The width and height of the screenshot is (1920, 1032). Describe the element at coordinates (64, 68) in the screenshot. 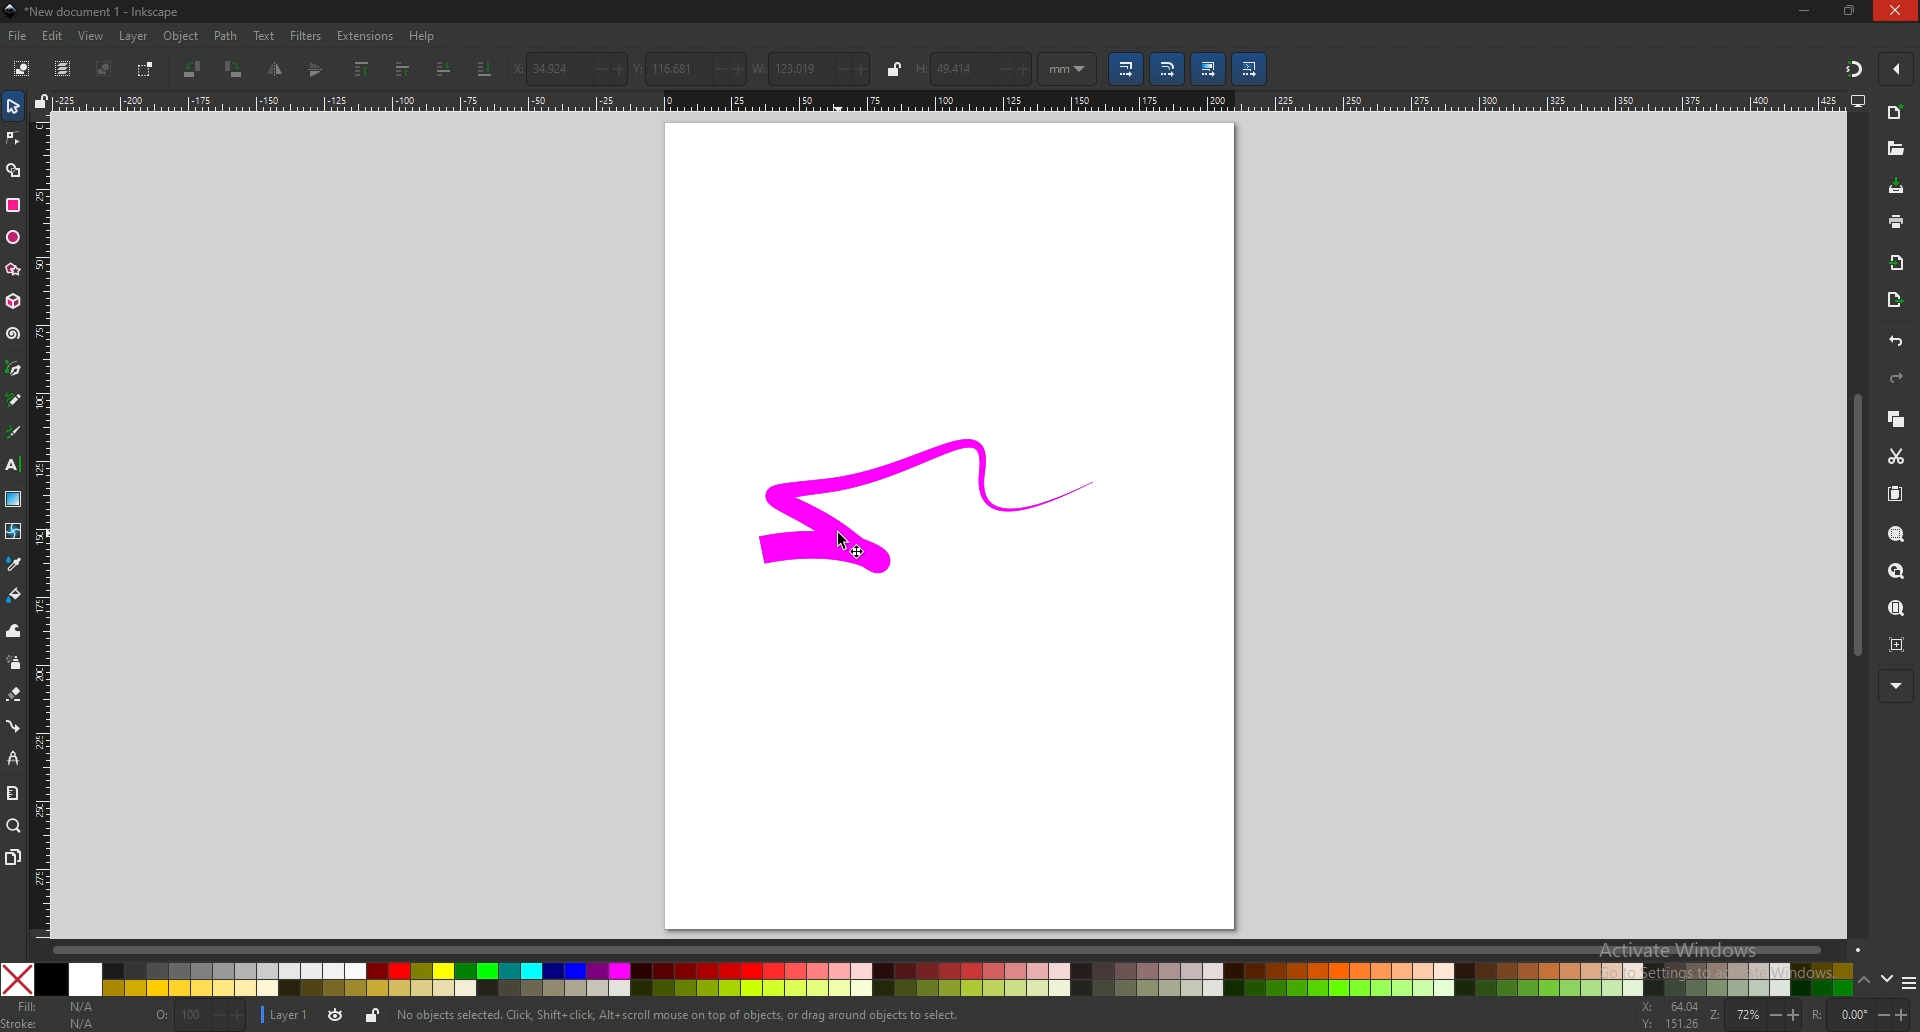

I see `select all in all layers` at that location.